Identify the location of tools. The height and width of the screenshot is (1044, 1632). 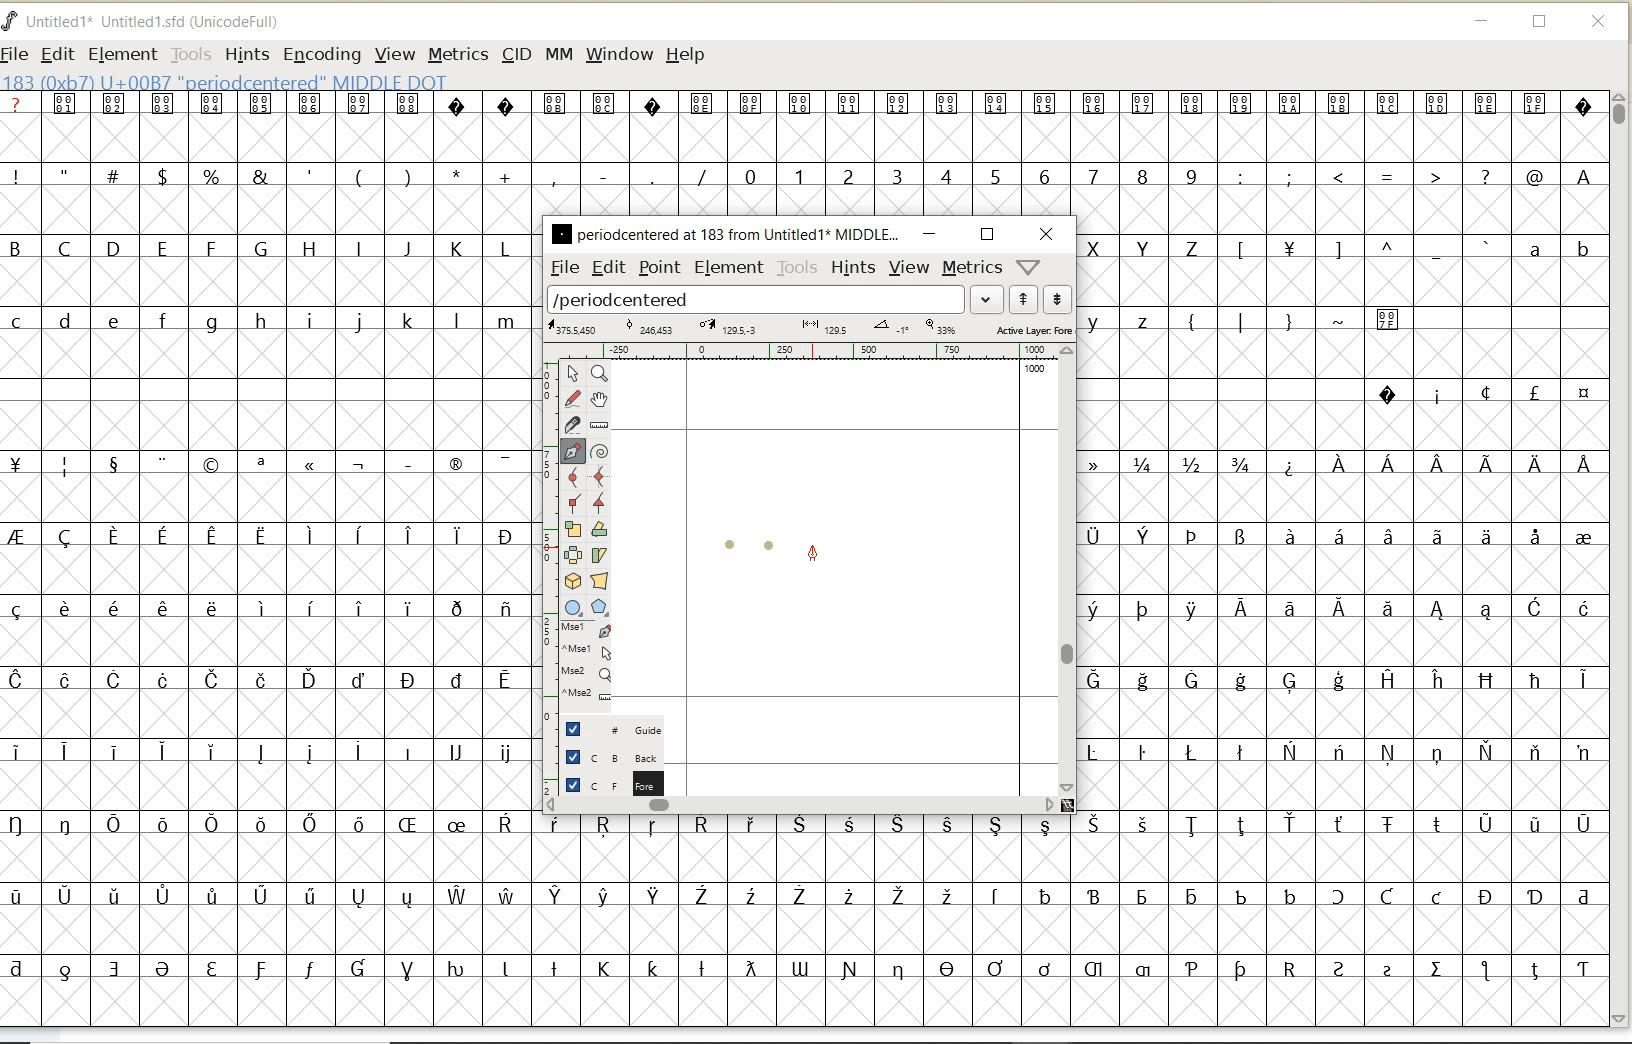
(797, 268).